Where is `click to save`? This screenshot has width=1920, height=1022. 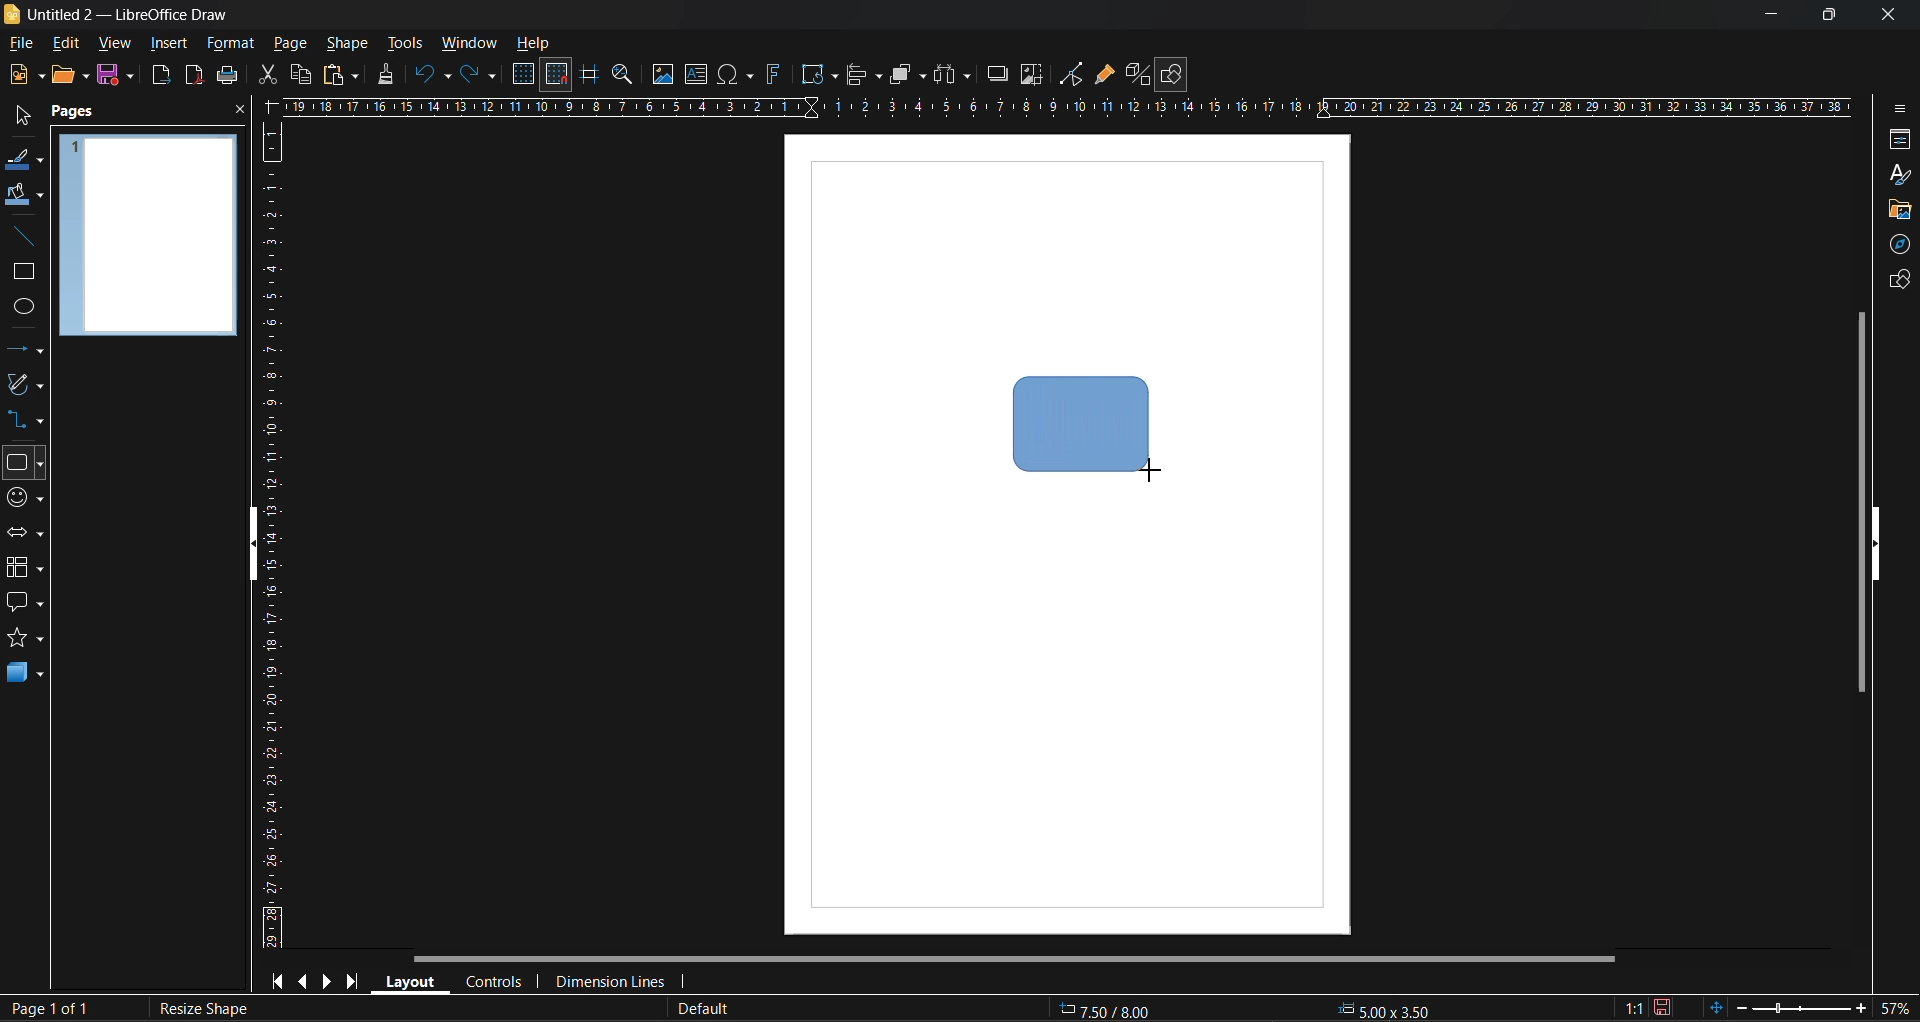
click to save is located at coordinates (1665, 1008).